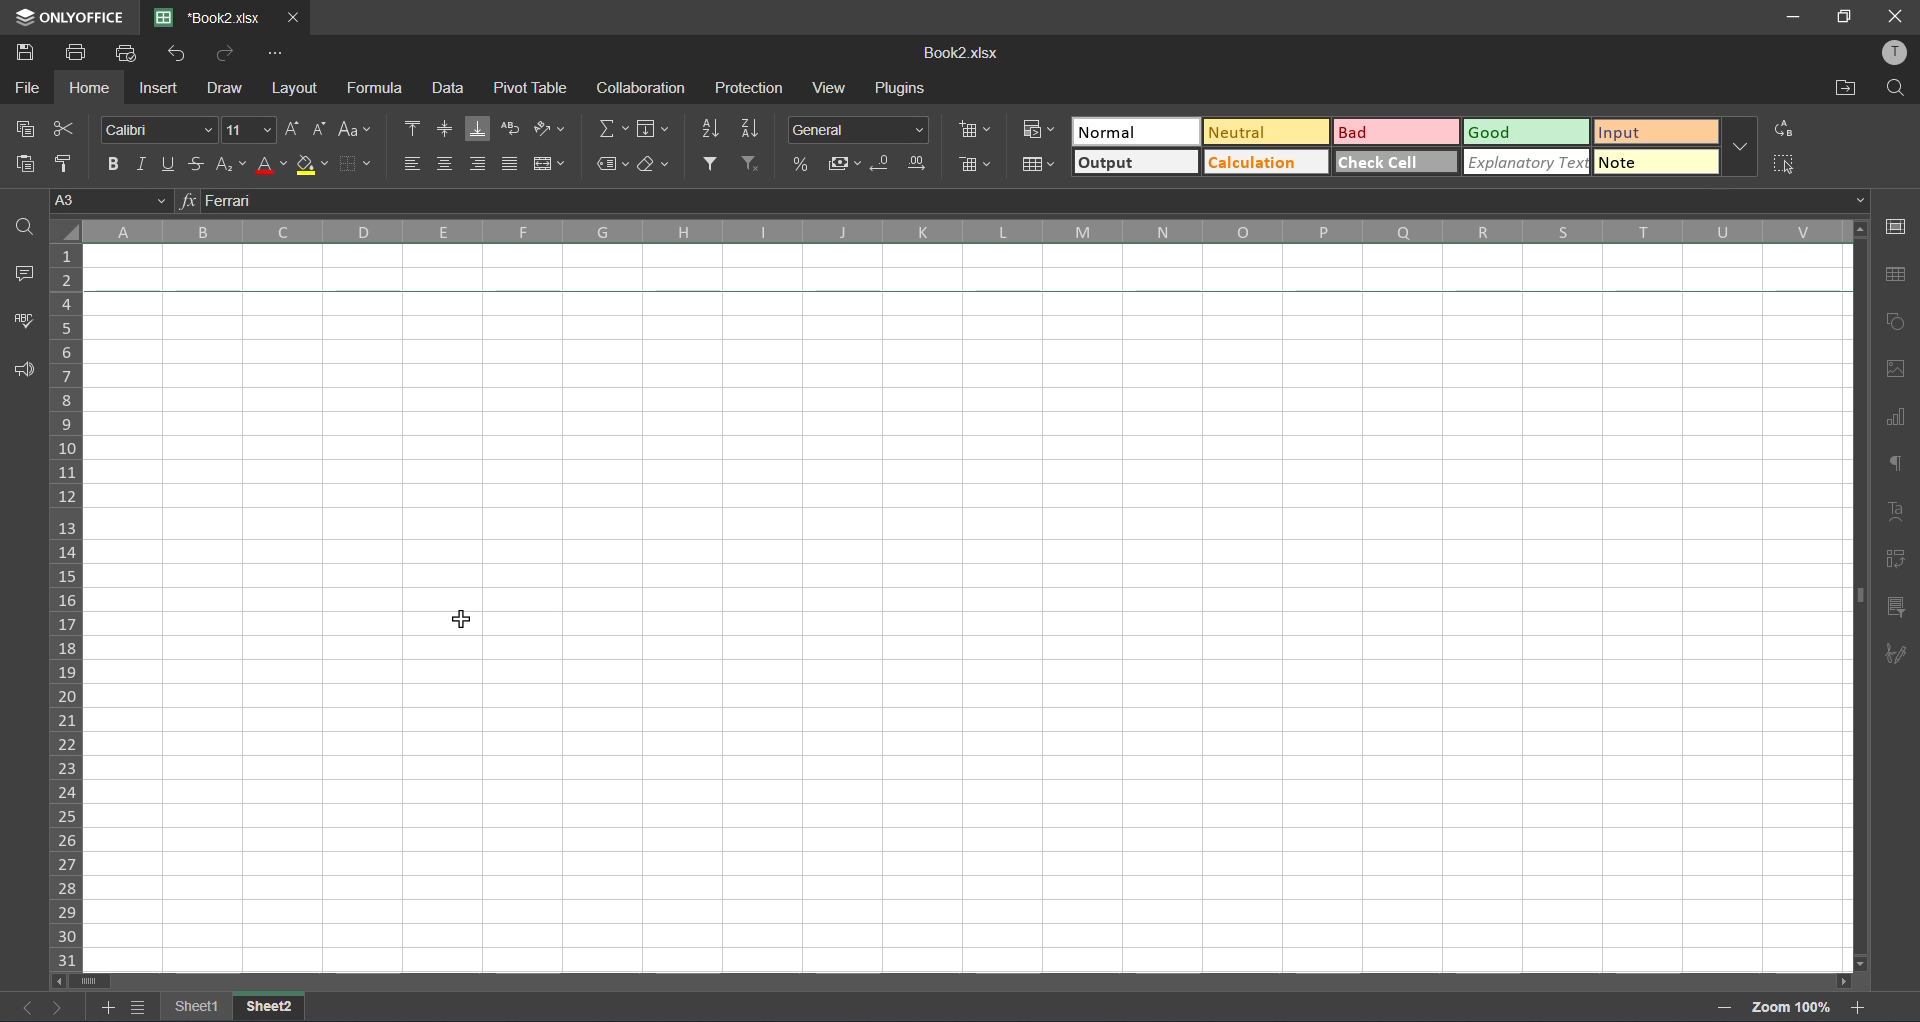 The image size is (1920, 1022). I want to click on previous, so click(22, 1007).